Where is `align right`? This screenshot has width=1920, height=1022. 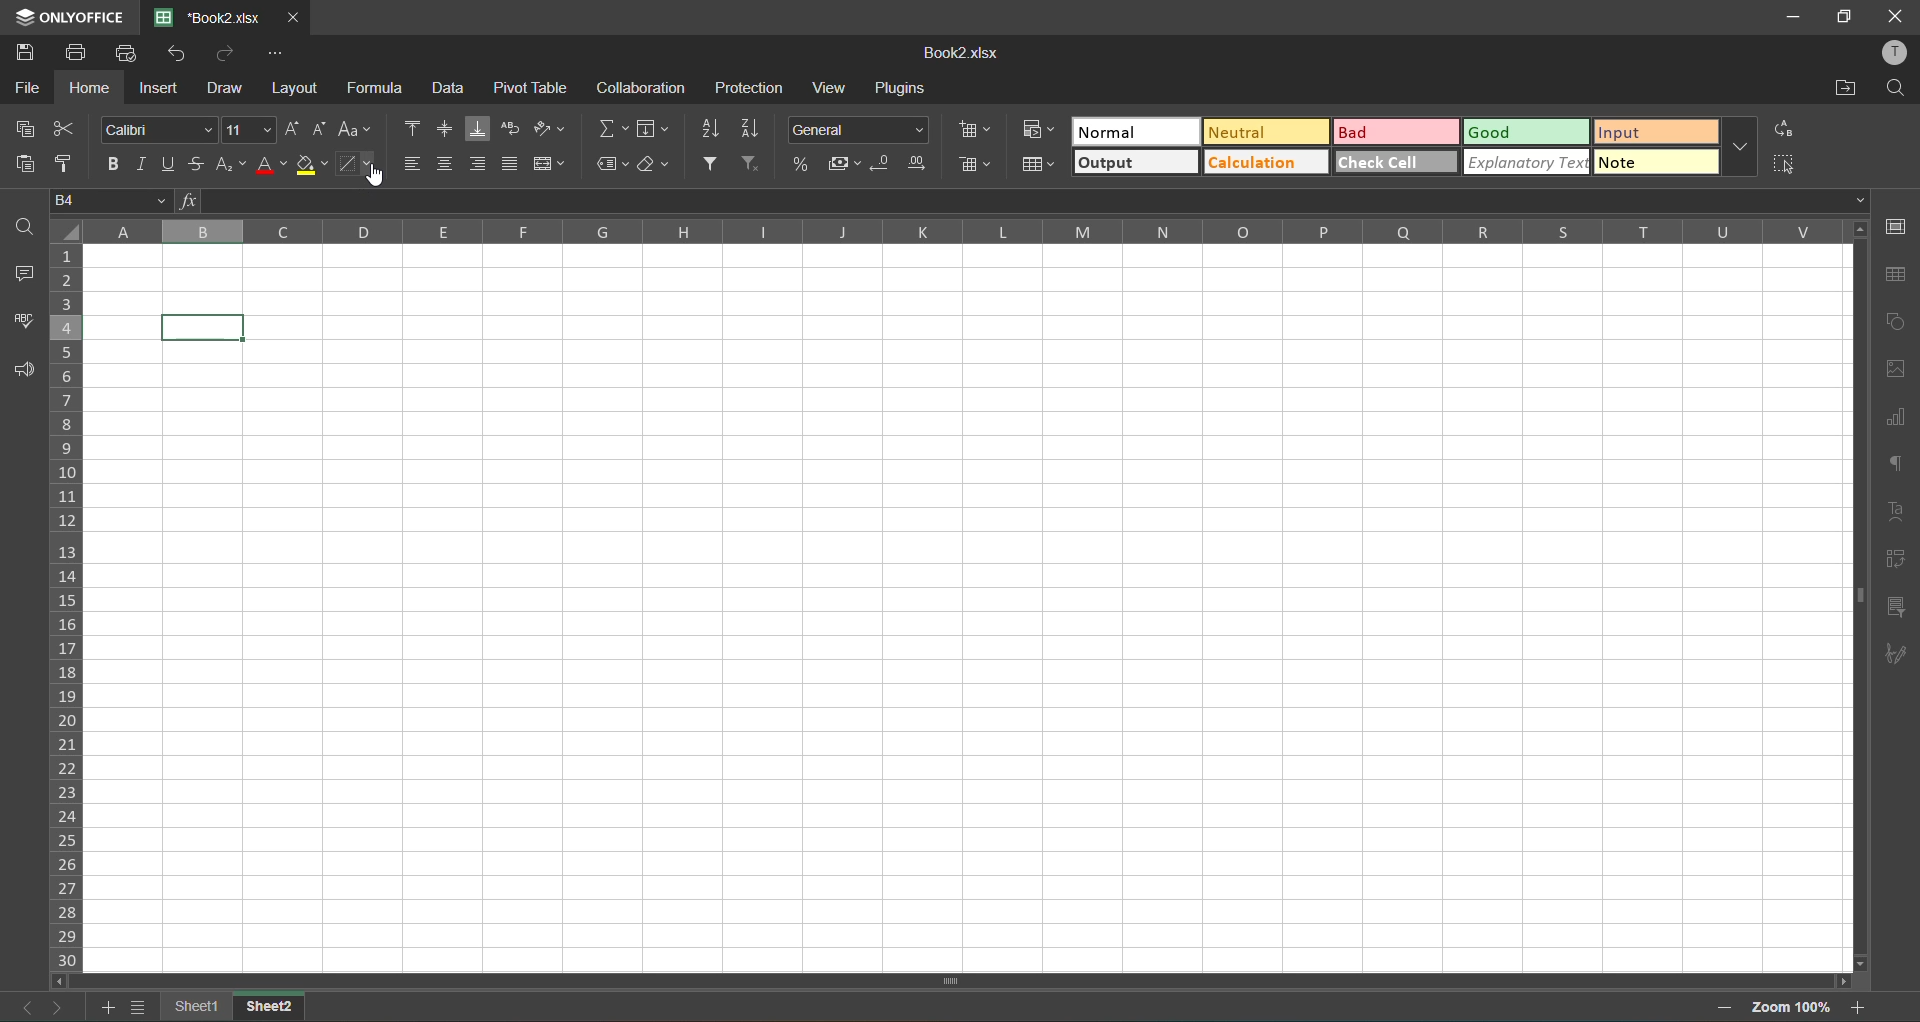
align right is located at coordinates (476, 162).